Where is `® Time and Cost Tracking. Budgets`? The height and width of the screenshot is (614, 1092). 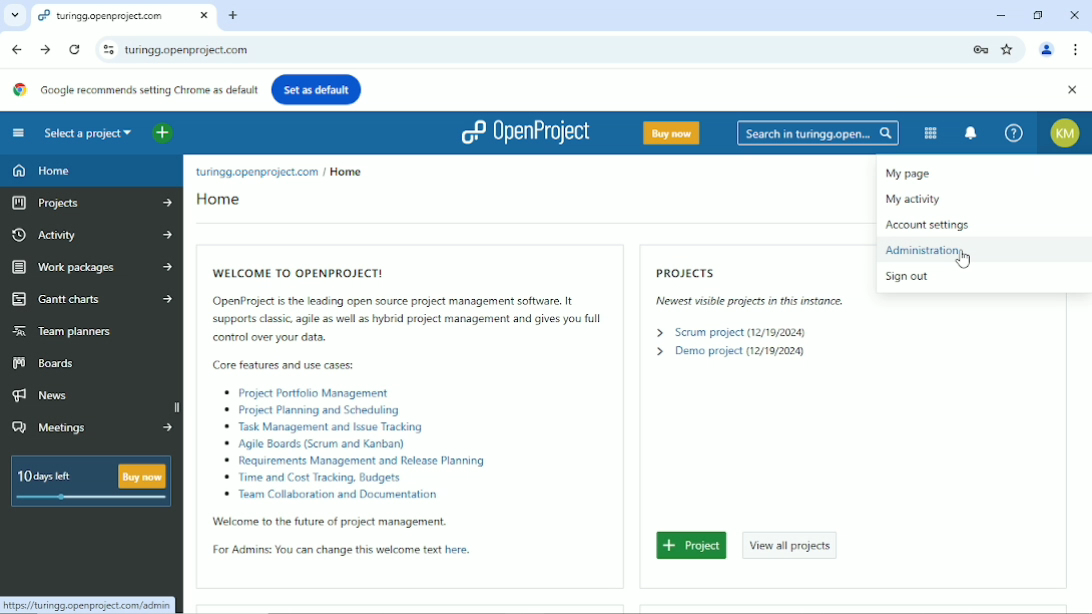
® Time and Cost Tracking. Budgets is located at coordinates (314, 478).